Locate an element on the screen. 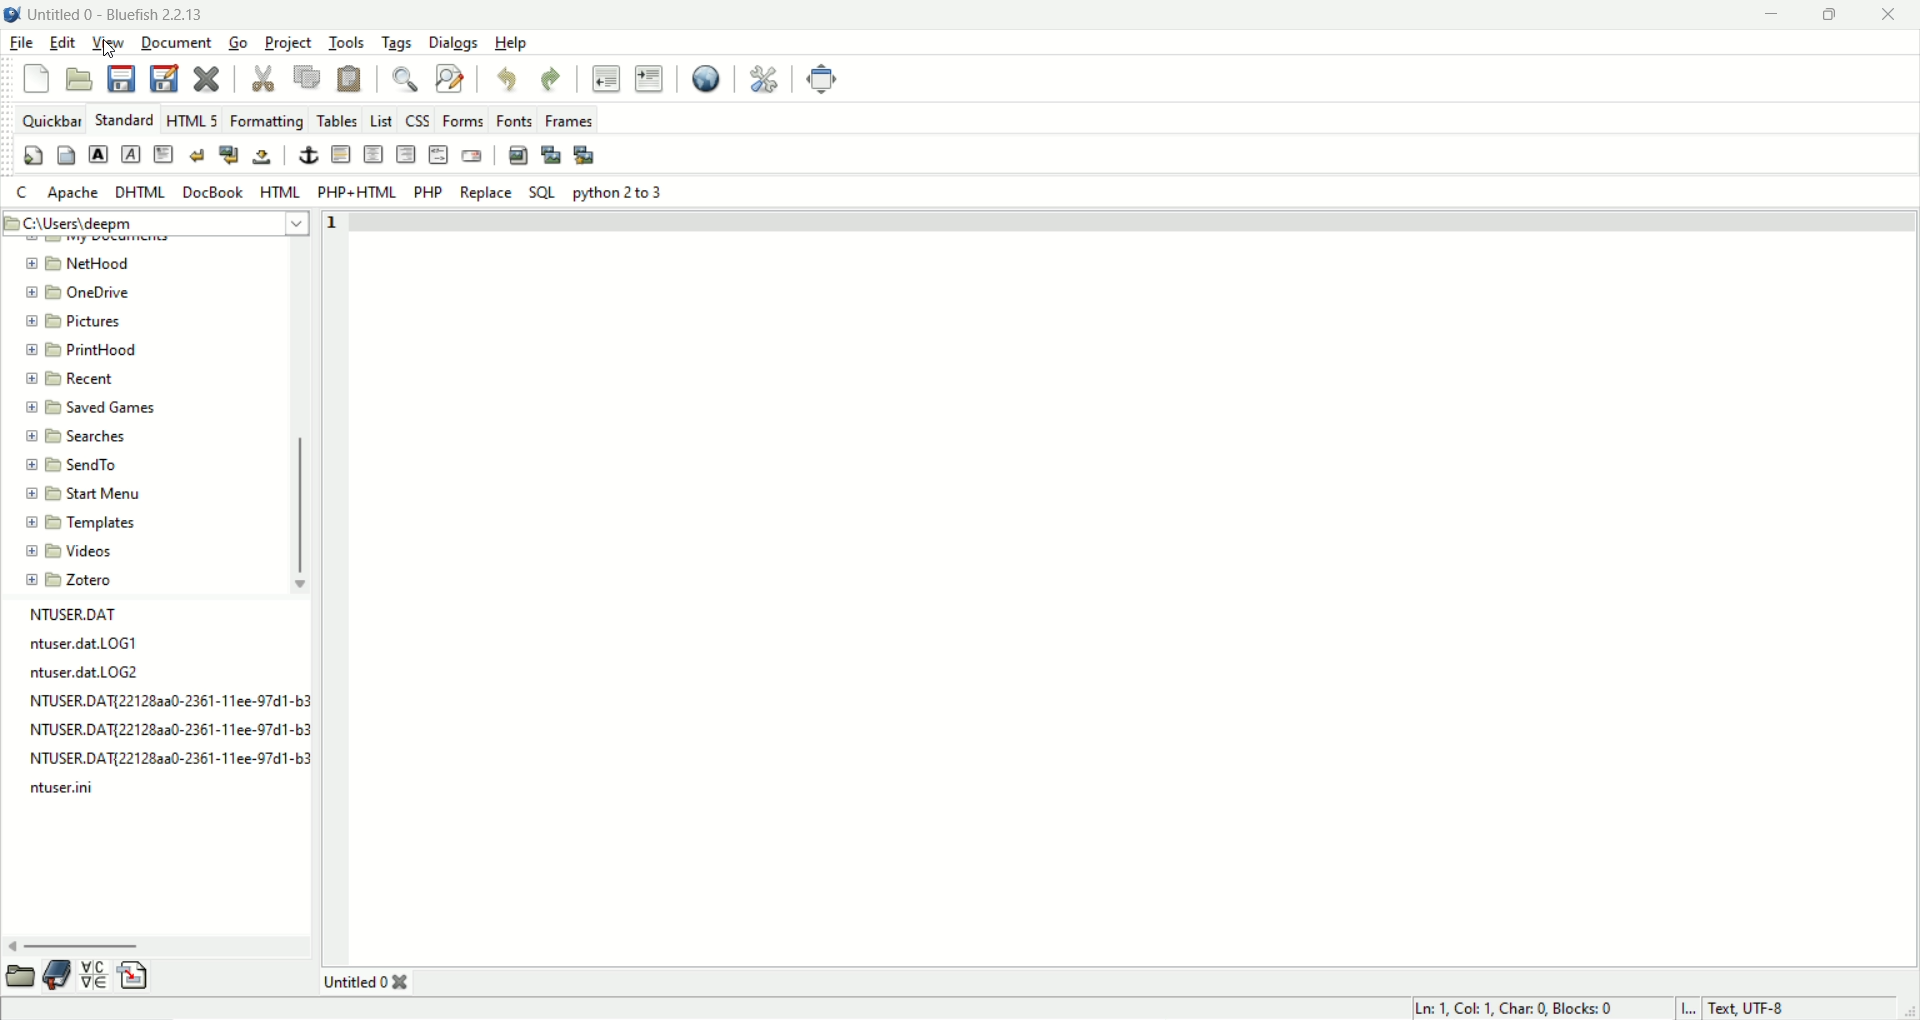  LN, COL, CHAR, BLOCKS is located at coordinates (1515, 1007).